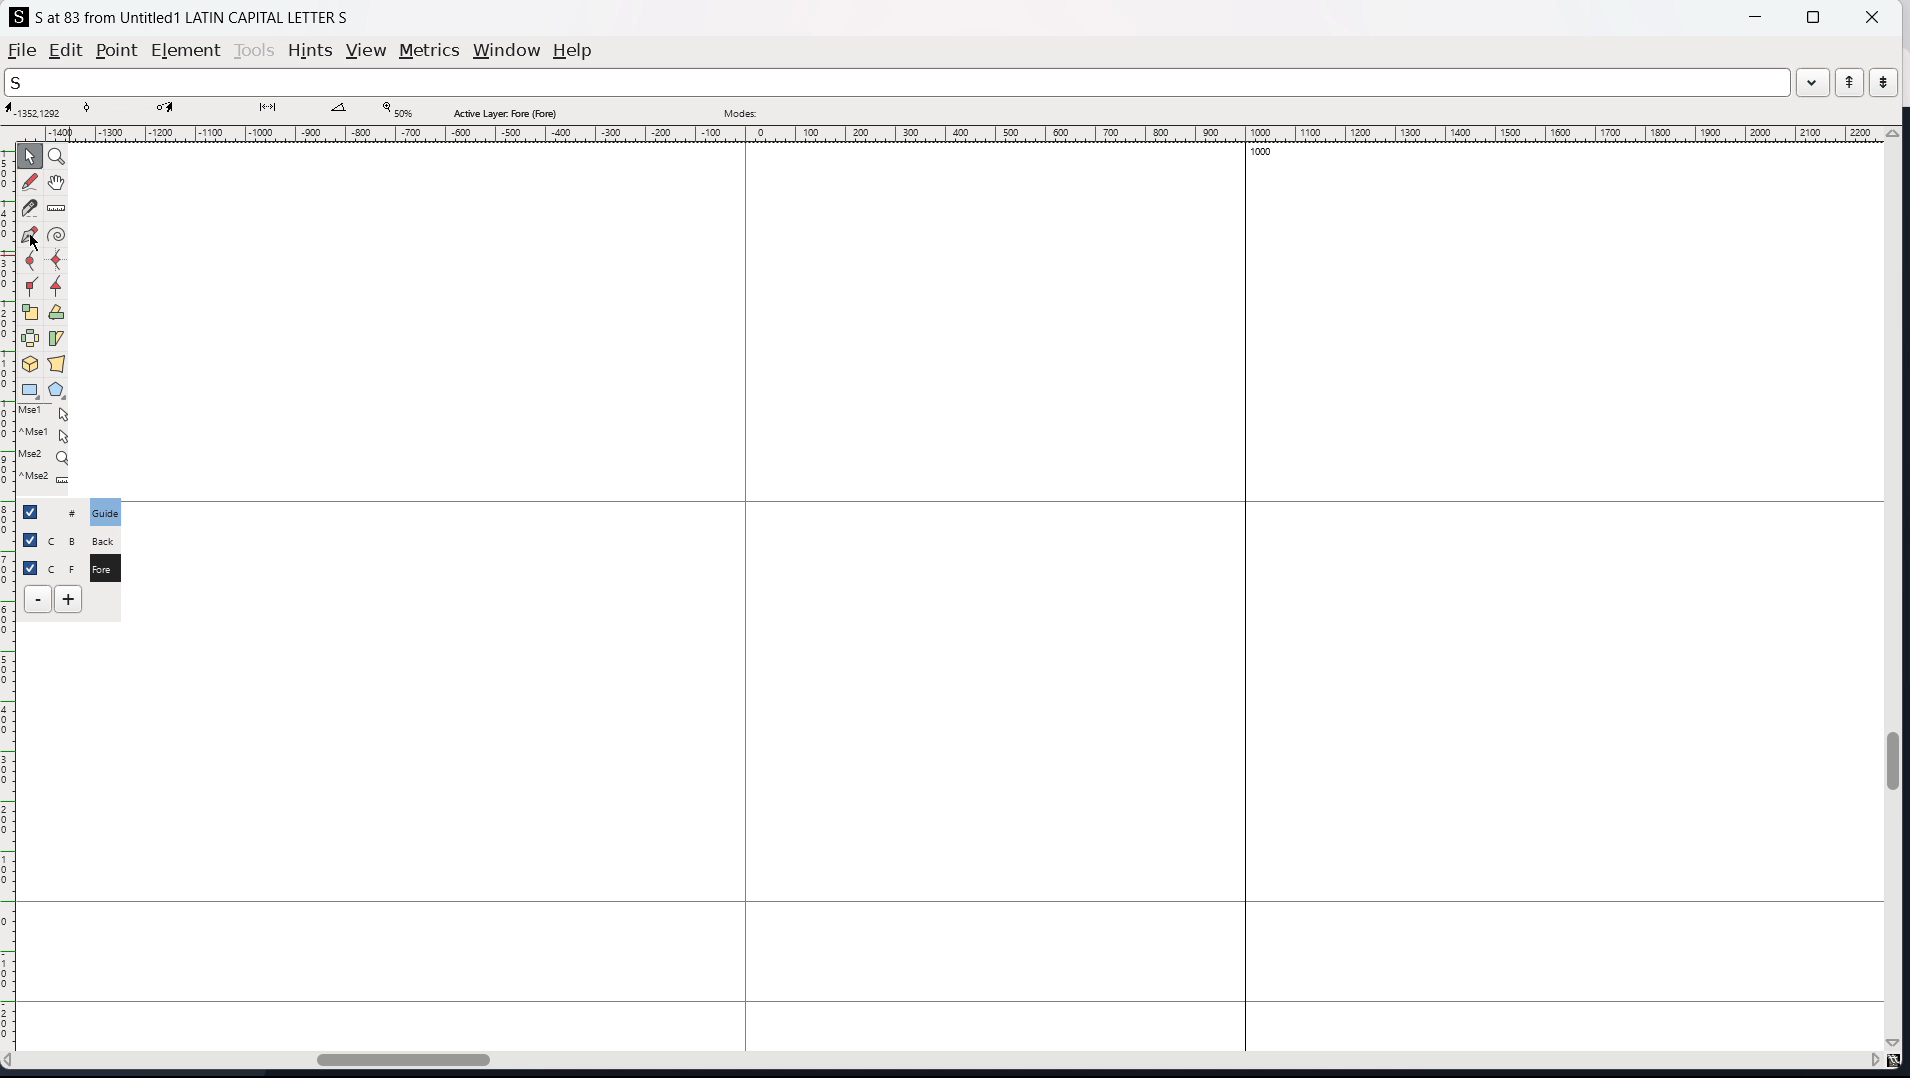  I want to click on minimize, so click(1758, 15).